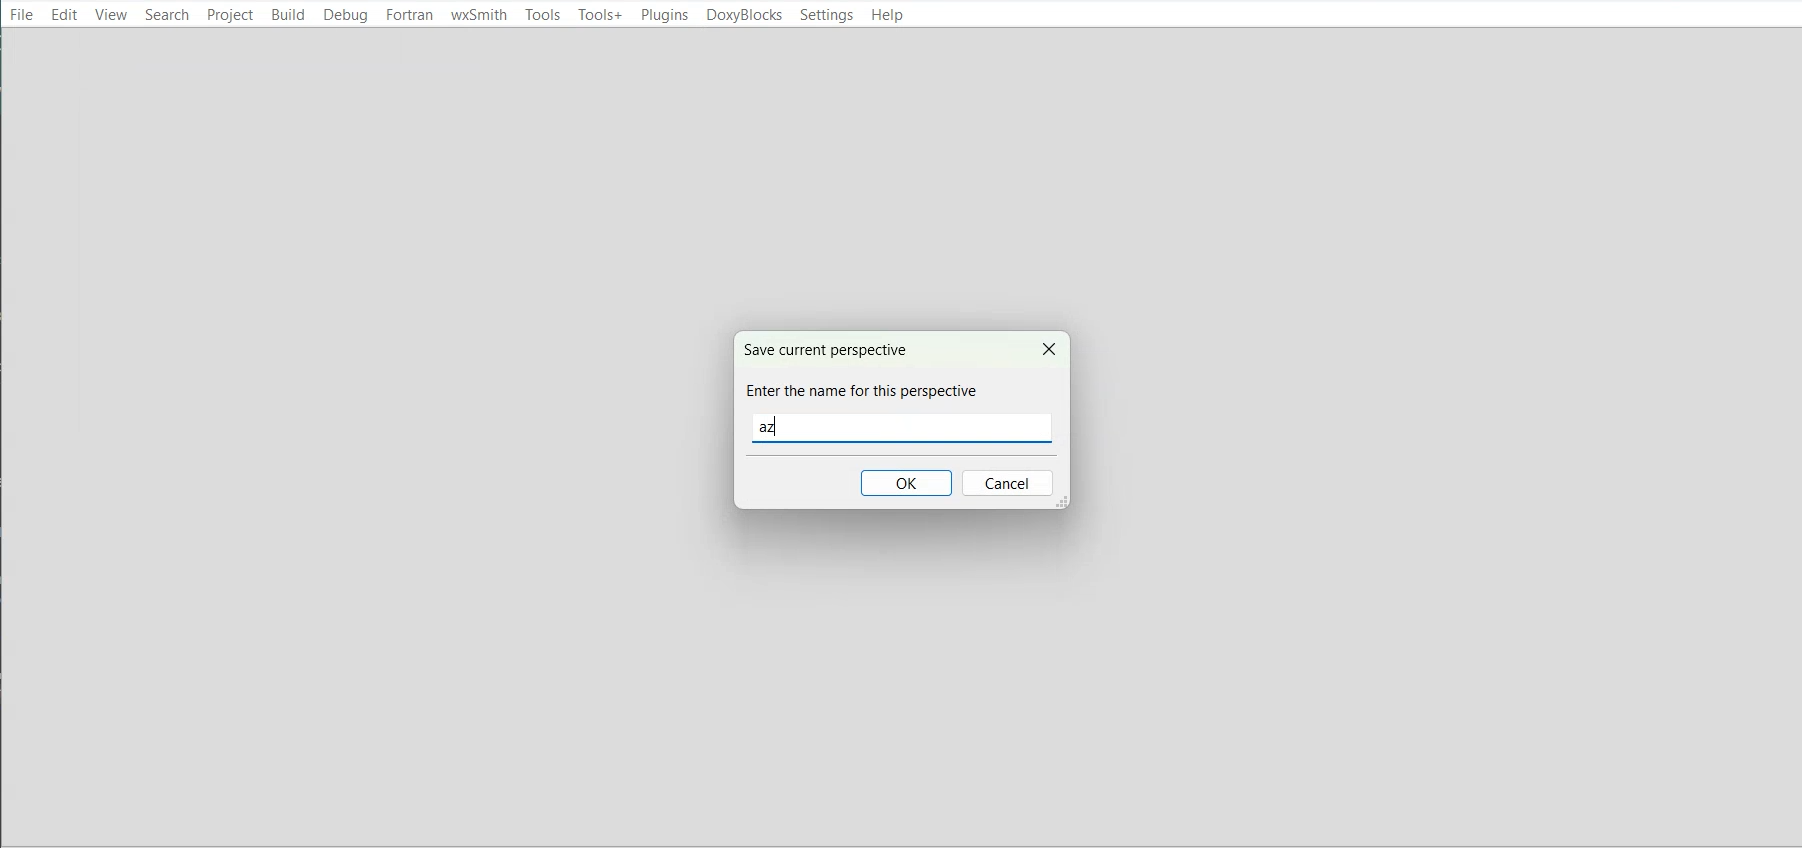 This screenshot has width=1802, height=848. I want to click on Settings, so click(826, 15).